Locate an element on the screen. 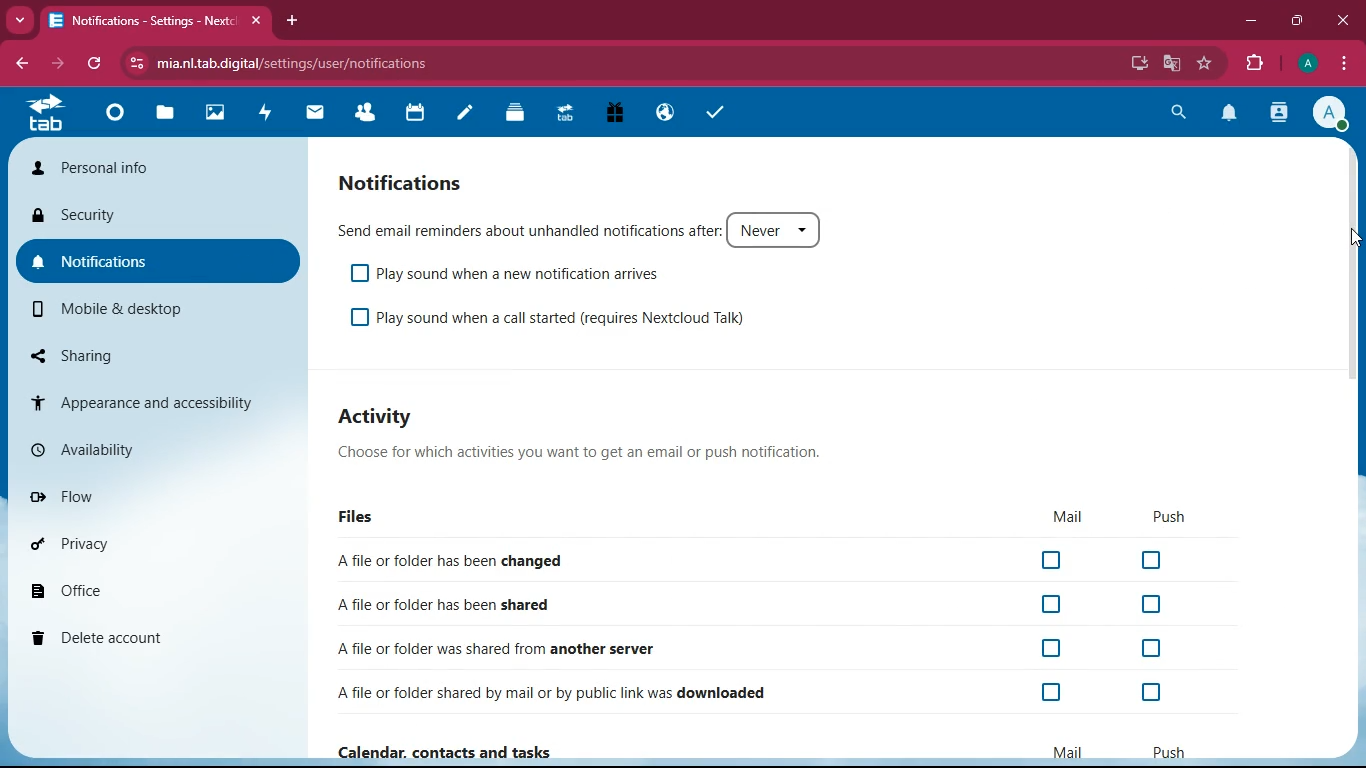 Image resolution: width=1366 pixels, height=768 pixels. profile is located at coordinates (1308, 64).